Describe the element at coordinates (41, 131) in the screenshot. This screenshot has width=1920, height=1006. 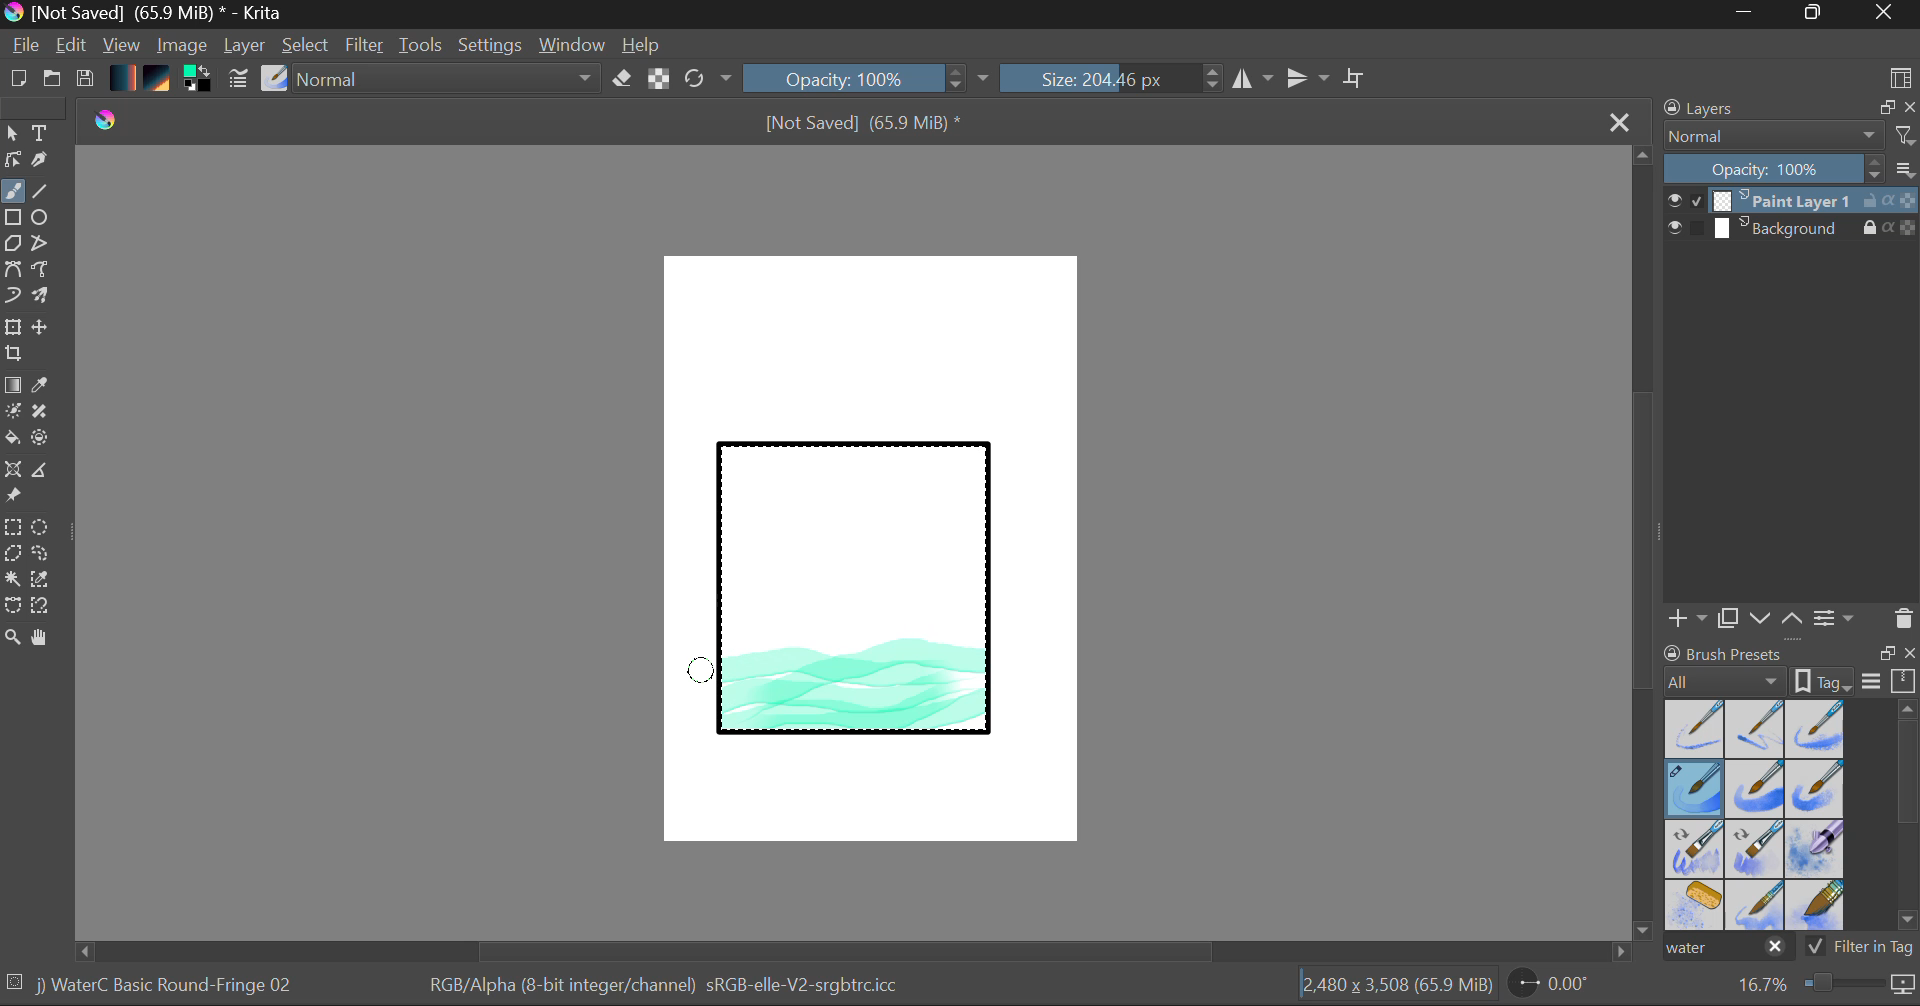
I see `Text` at that location.